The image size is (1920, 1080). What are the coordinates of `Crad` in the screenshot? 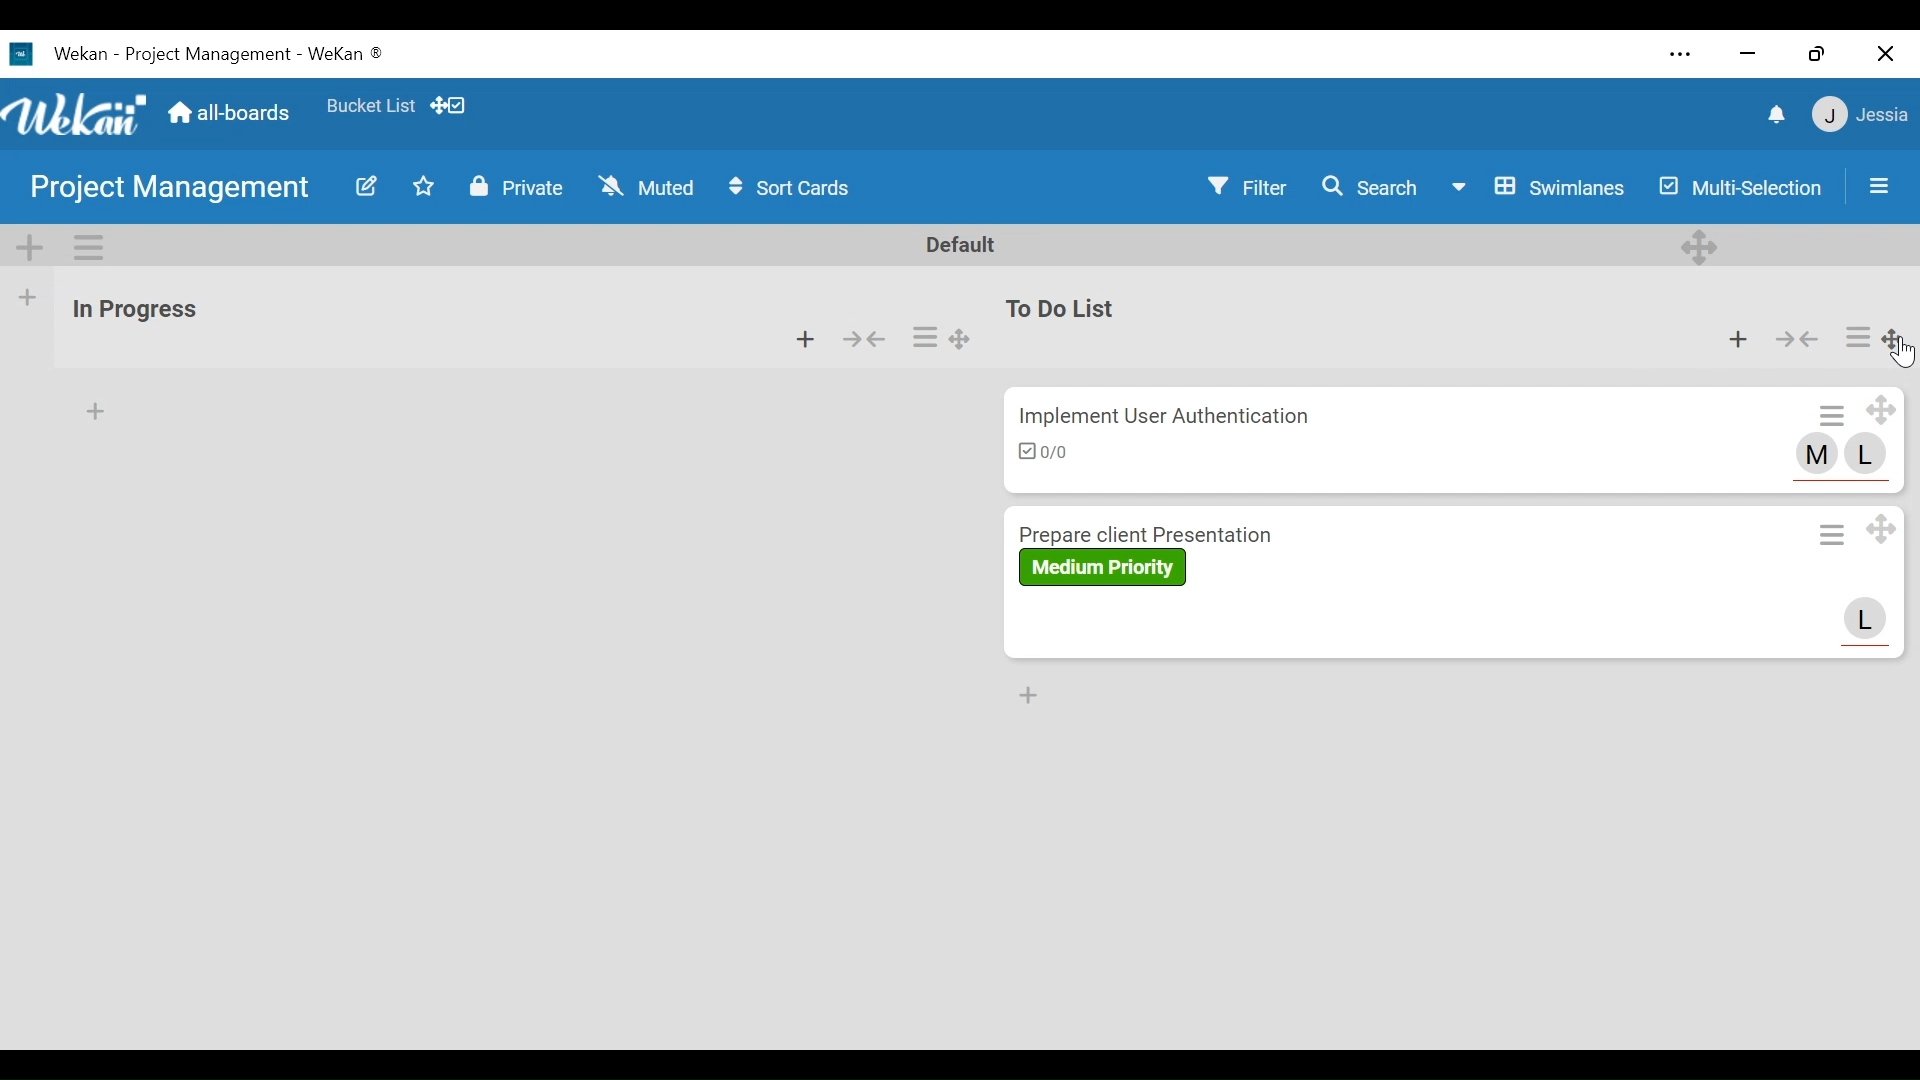 It's located at (1277, 443).